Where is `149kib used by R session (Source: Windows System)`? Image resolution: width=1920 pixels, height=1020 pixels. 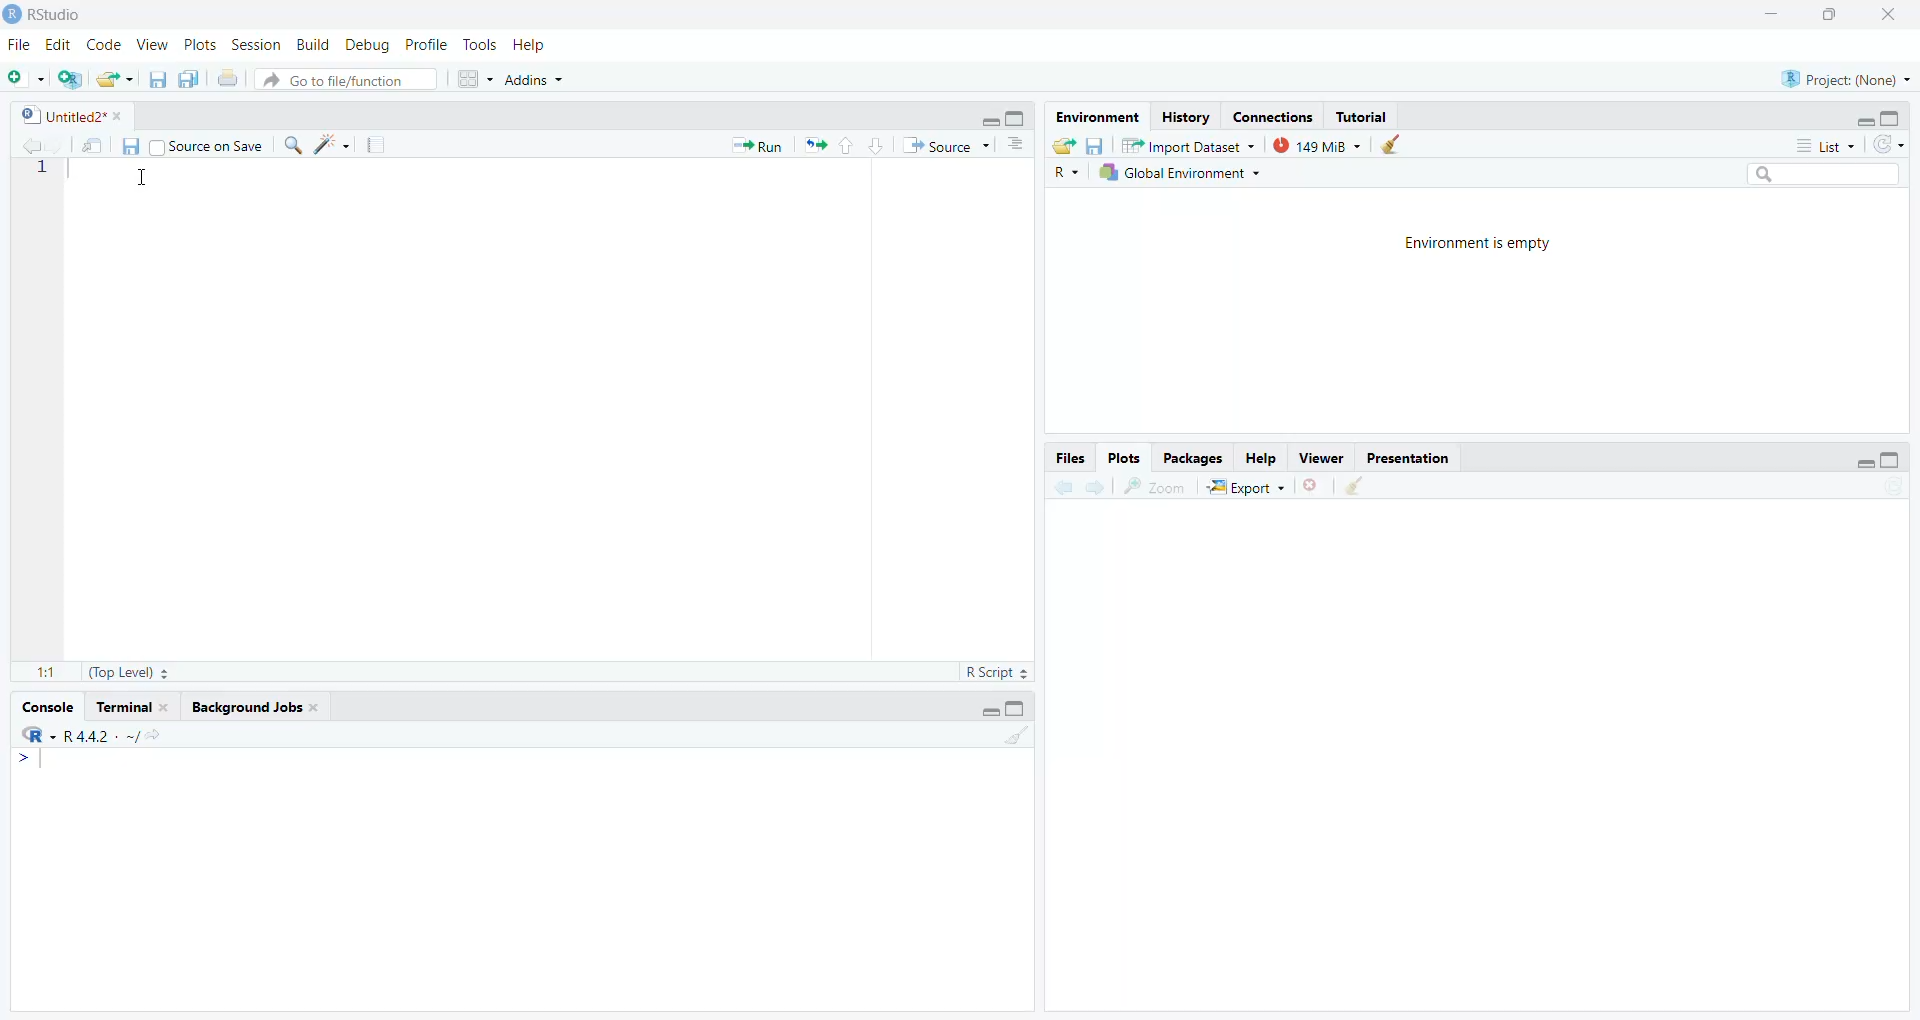
149kib used by R session (Source: Windows System) is located at coordinates (1324, 144).